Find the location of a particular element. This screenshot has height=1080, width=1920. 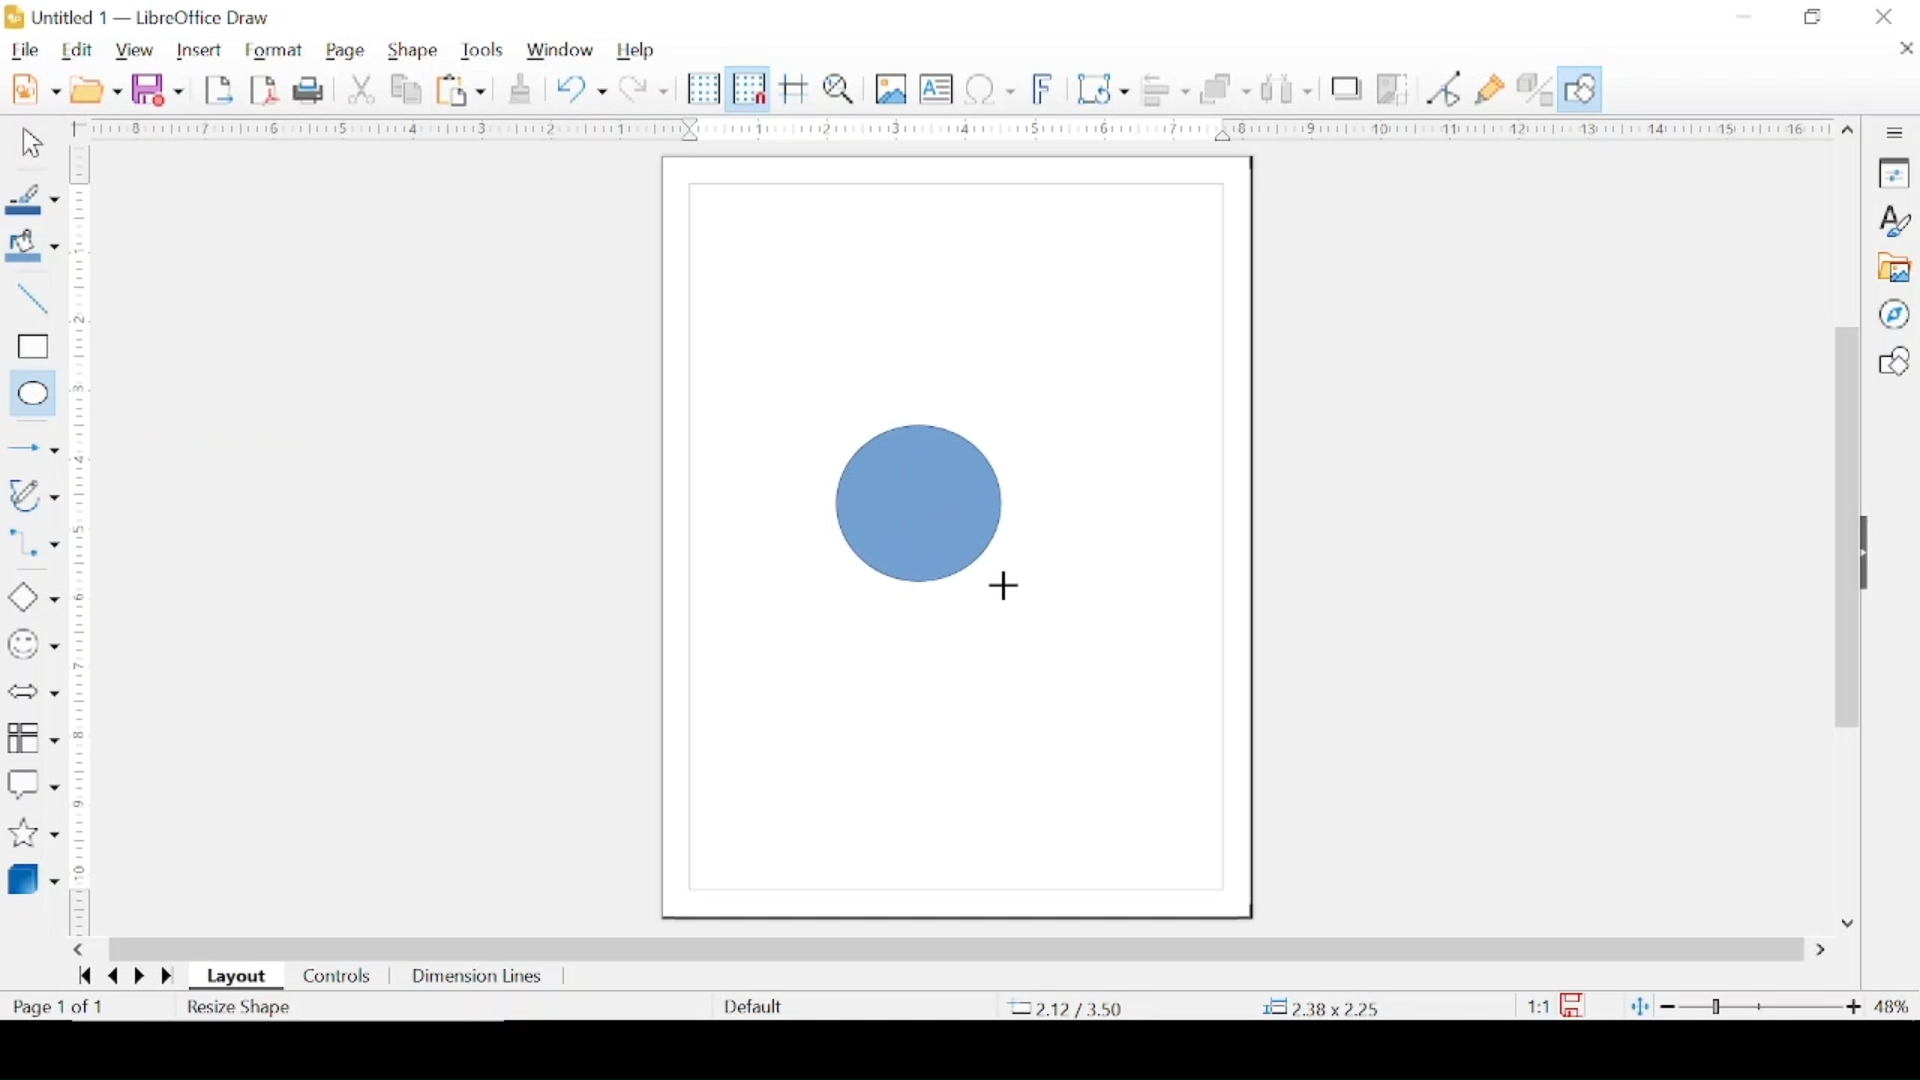

margin is located at coordinates (83, 280).